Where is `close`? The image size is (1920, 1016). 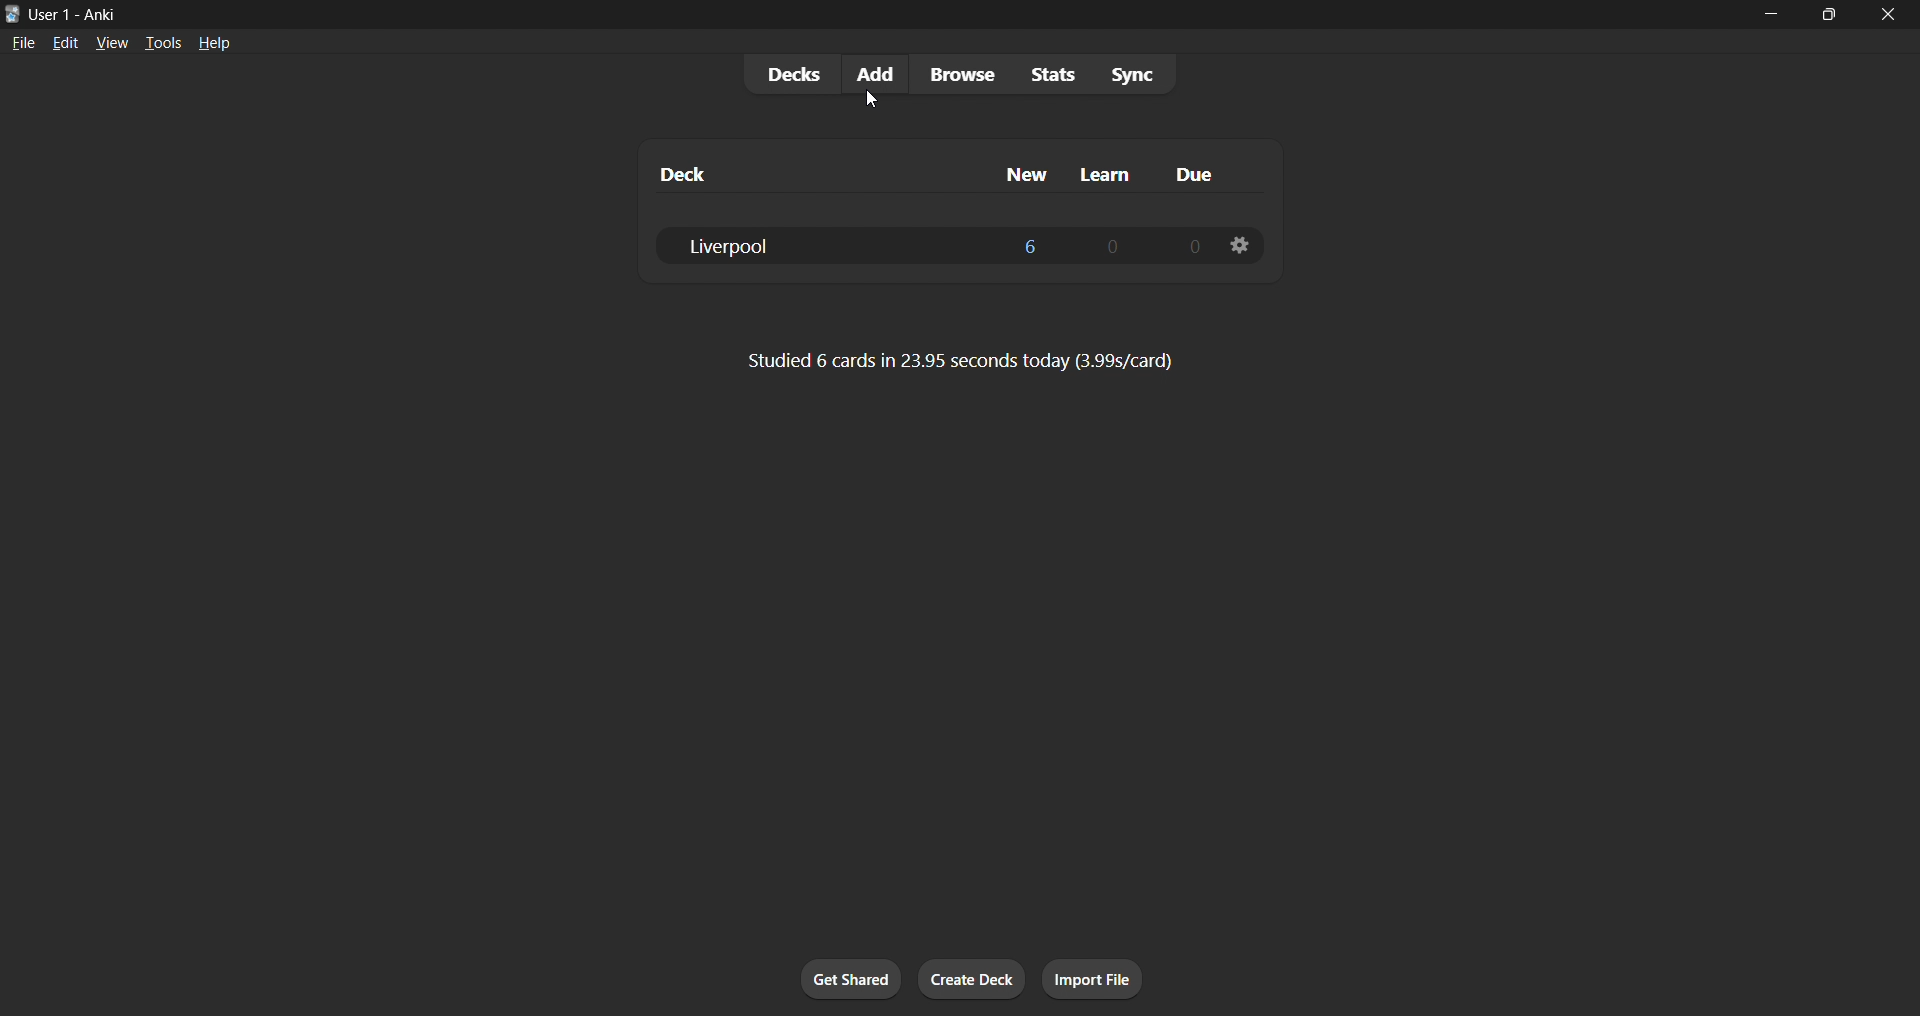
close is located at coordinates (1888, 15).